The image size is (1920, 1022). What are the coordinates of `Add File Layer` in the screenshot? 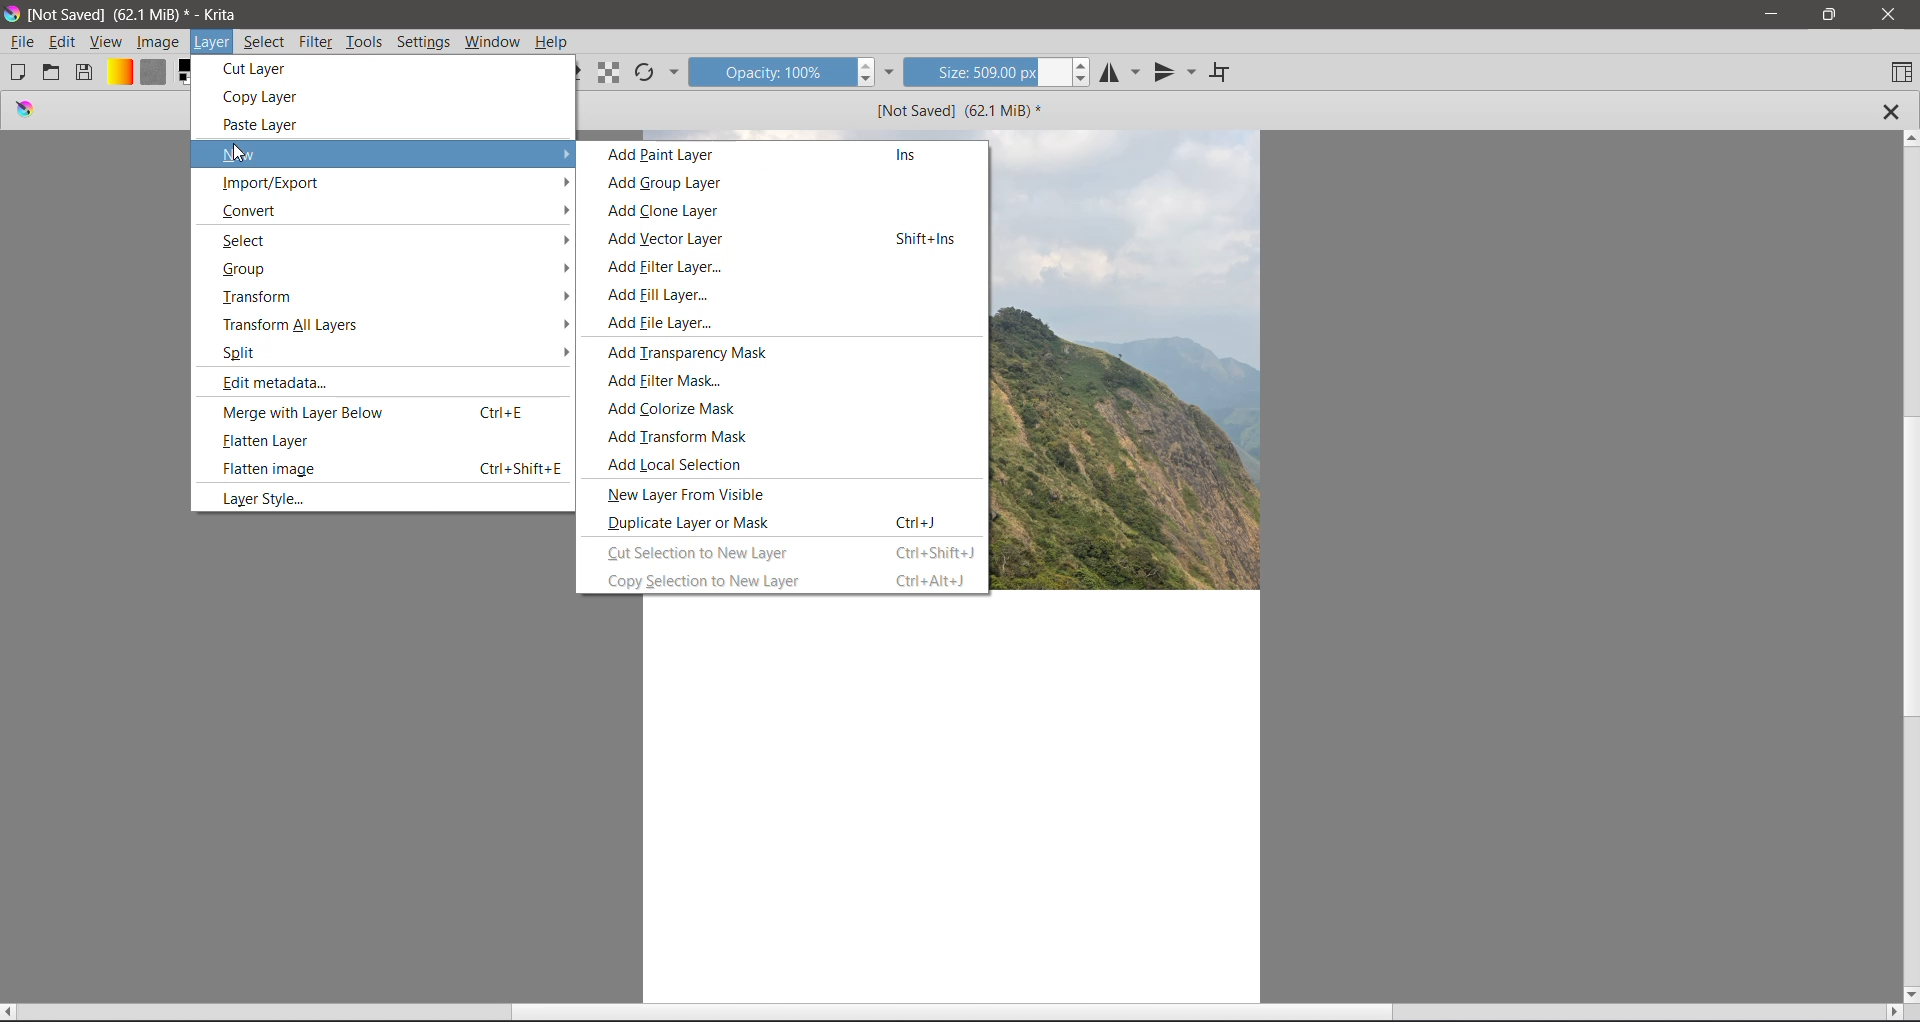 It's located at (667, 324).